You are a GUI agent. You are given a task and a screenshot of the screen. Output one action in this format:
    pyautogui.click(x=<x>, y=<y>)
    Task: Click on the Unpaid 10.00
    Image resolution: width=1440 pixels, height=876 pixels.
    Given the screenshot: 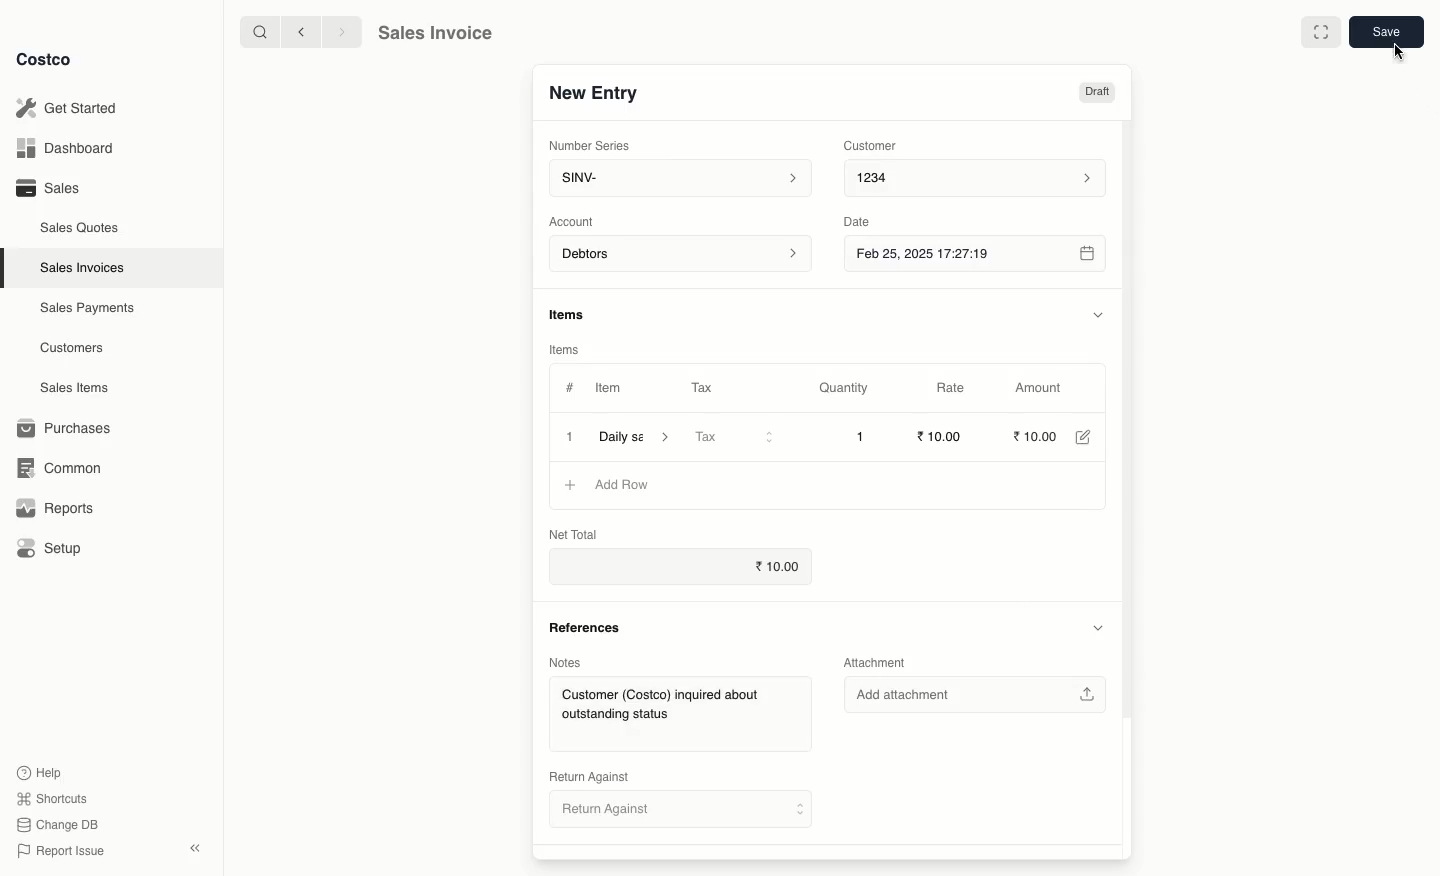 What is the action you would take?
    pyautogui.click(x=1070, y=92)
    